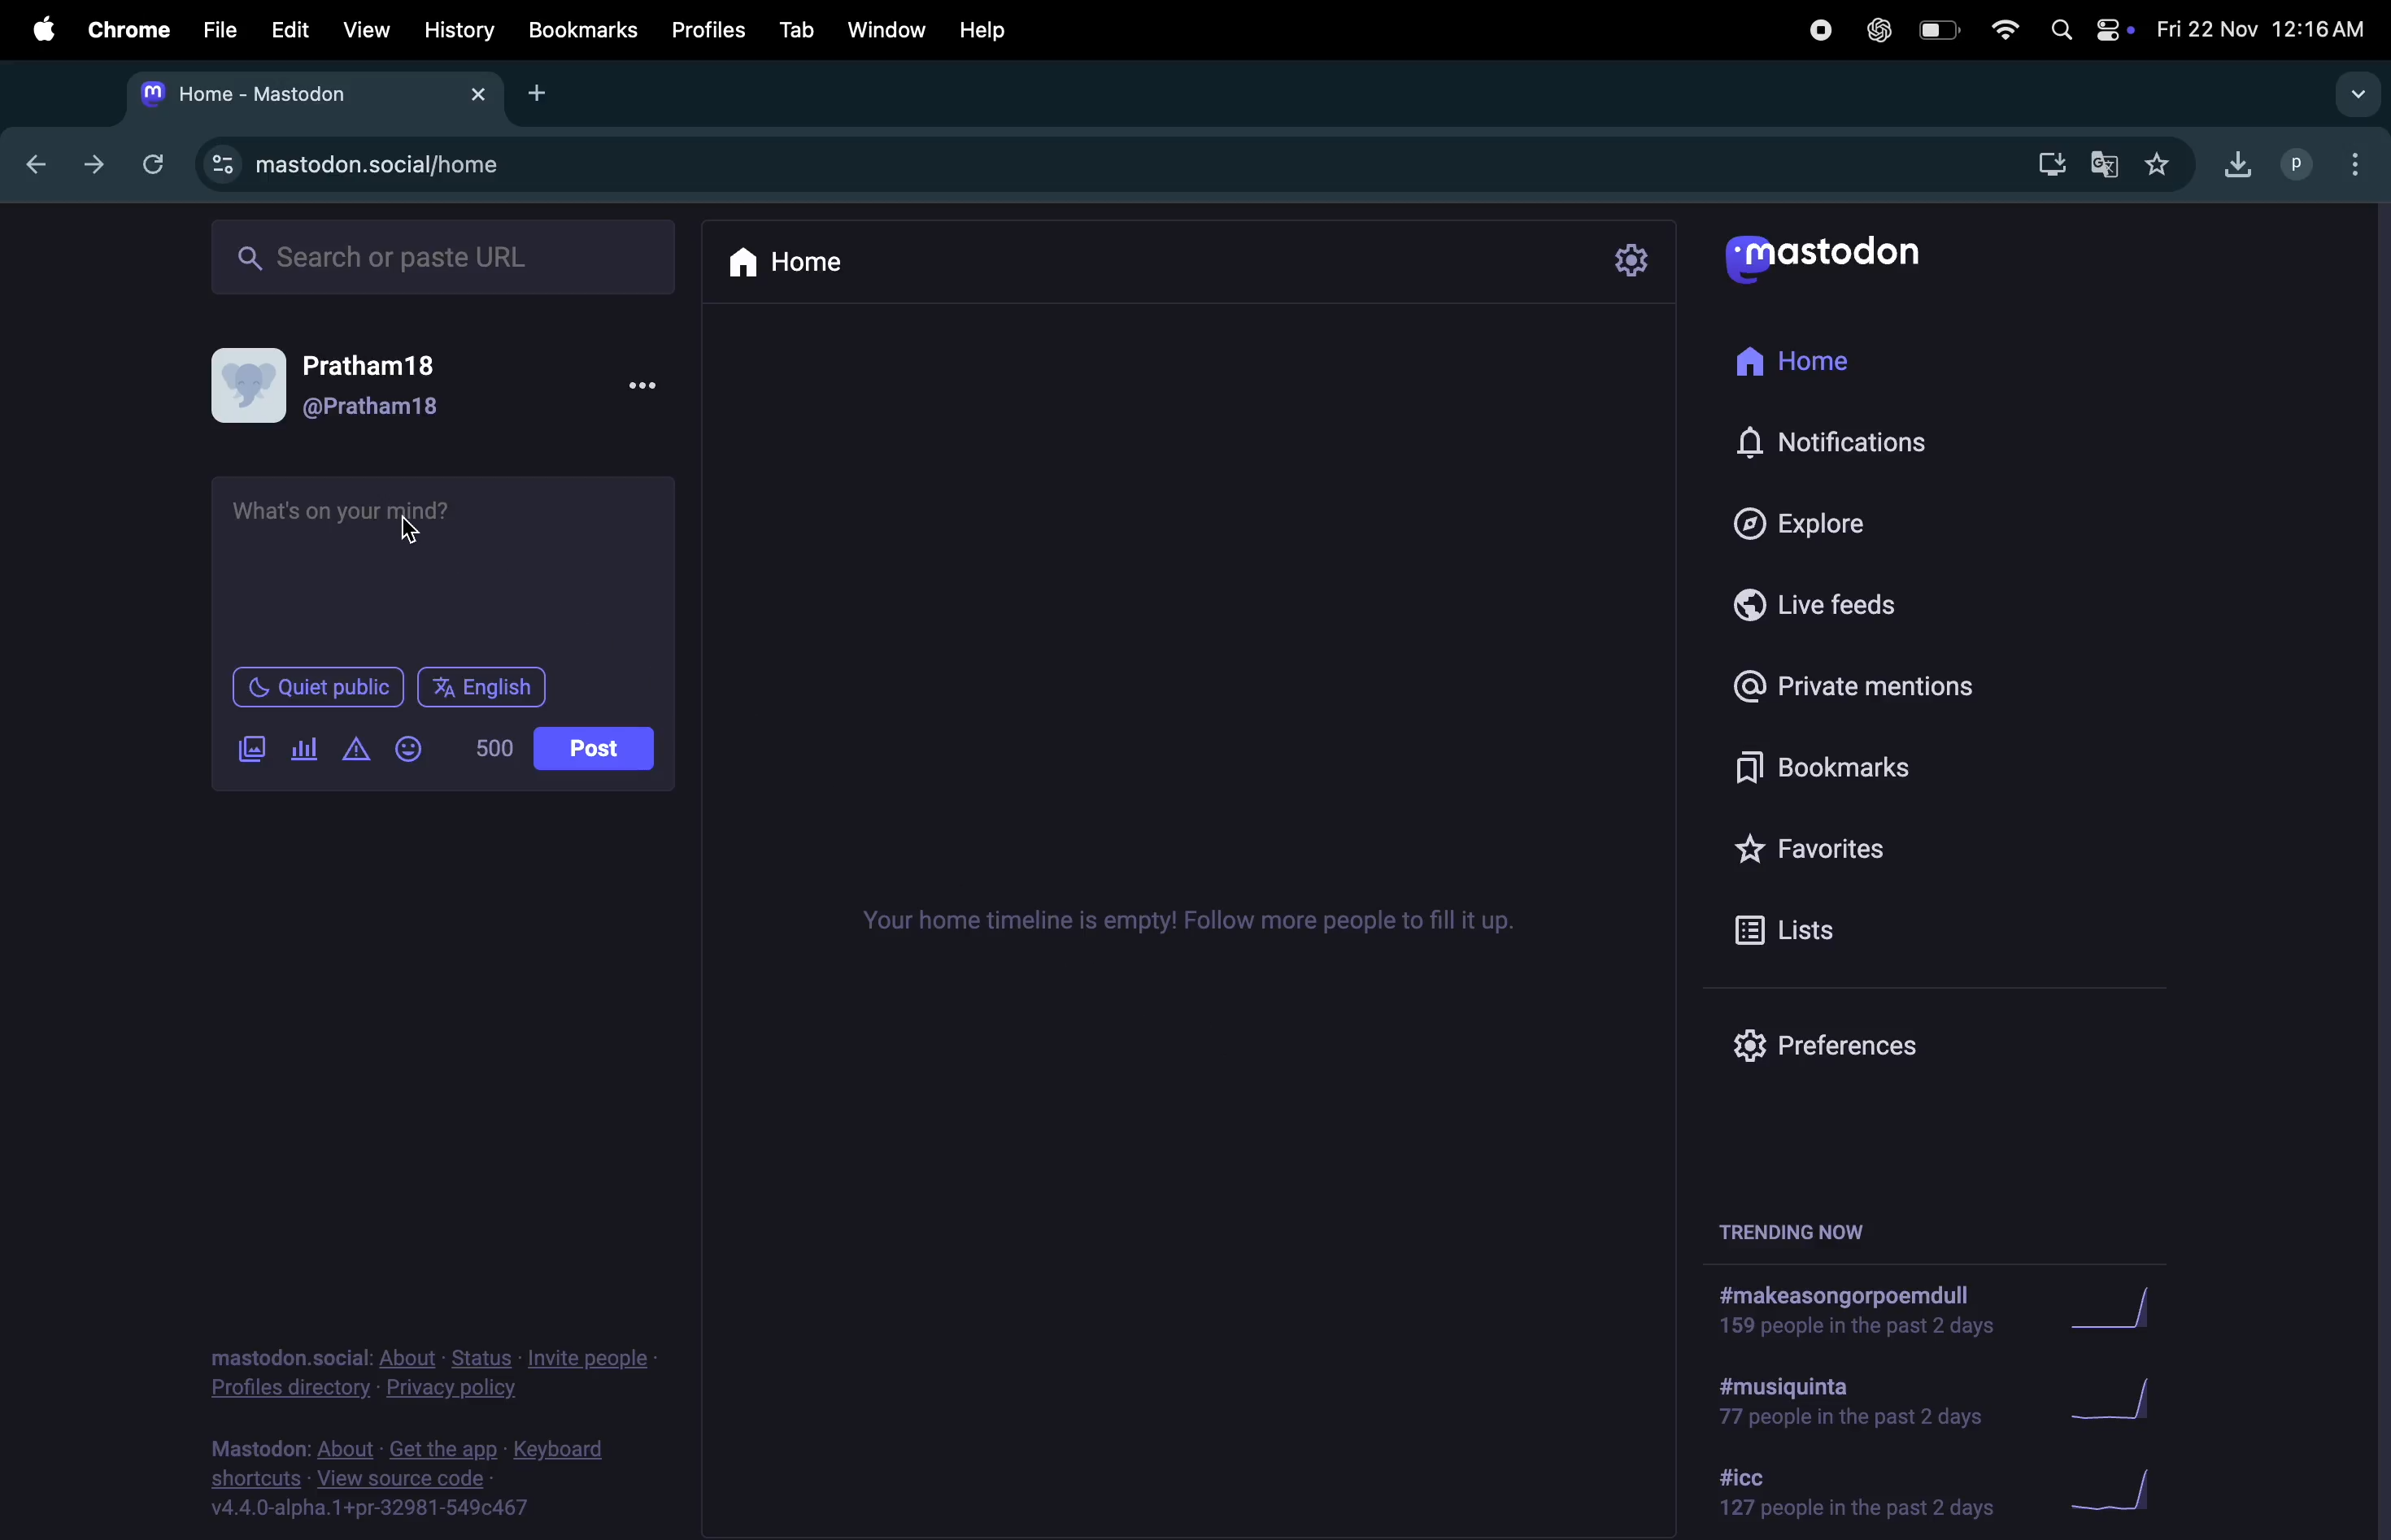 The image size is (2391, 1540). What do you see at coordinates (988, 27) in the screenshot?
I see `help` at bounding box center [988, 27].